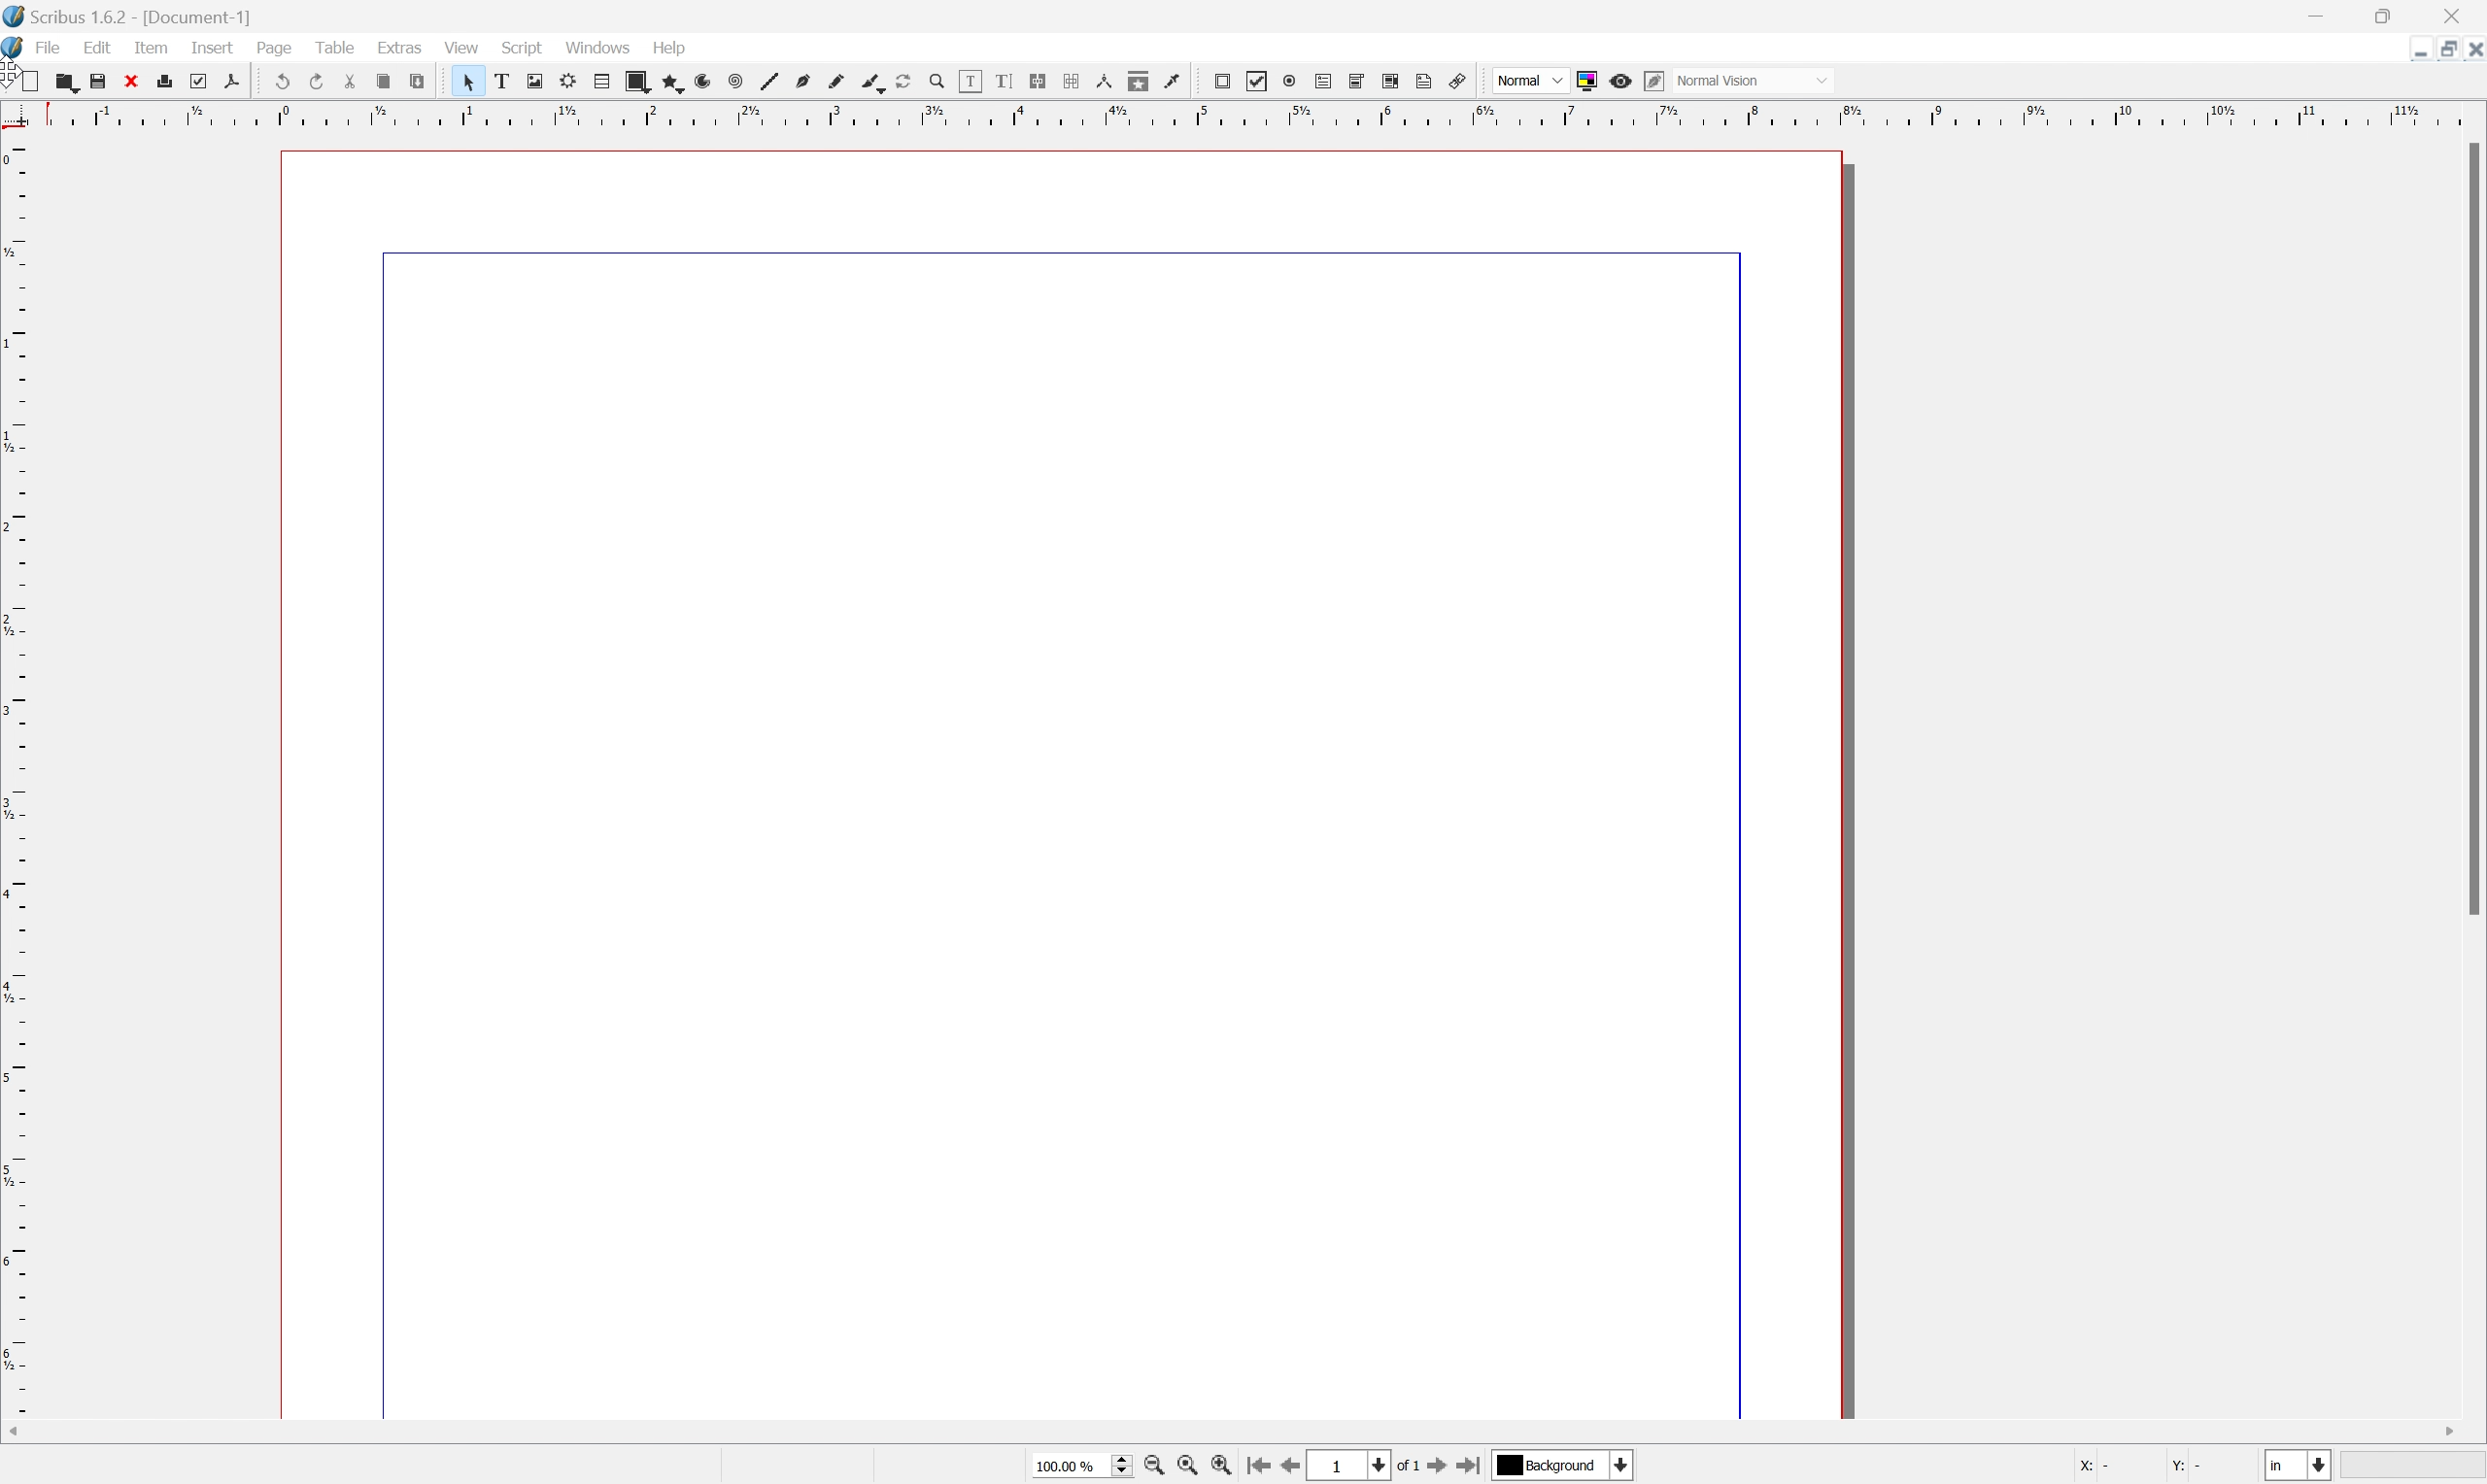 The height and width of the screenshot is (1484, 2487). I want to click on save as pdf, so click(233, 83).